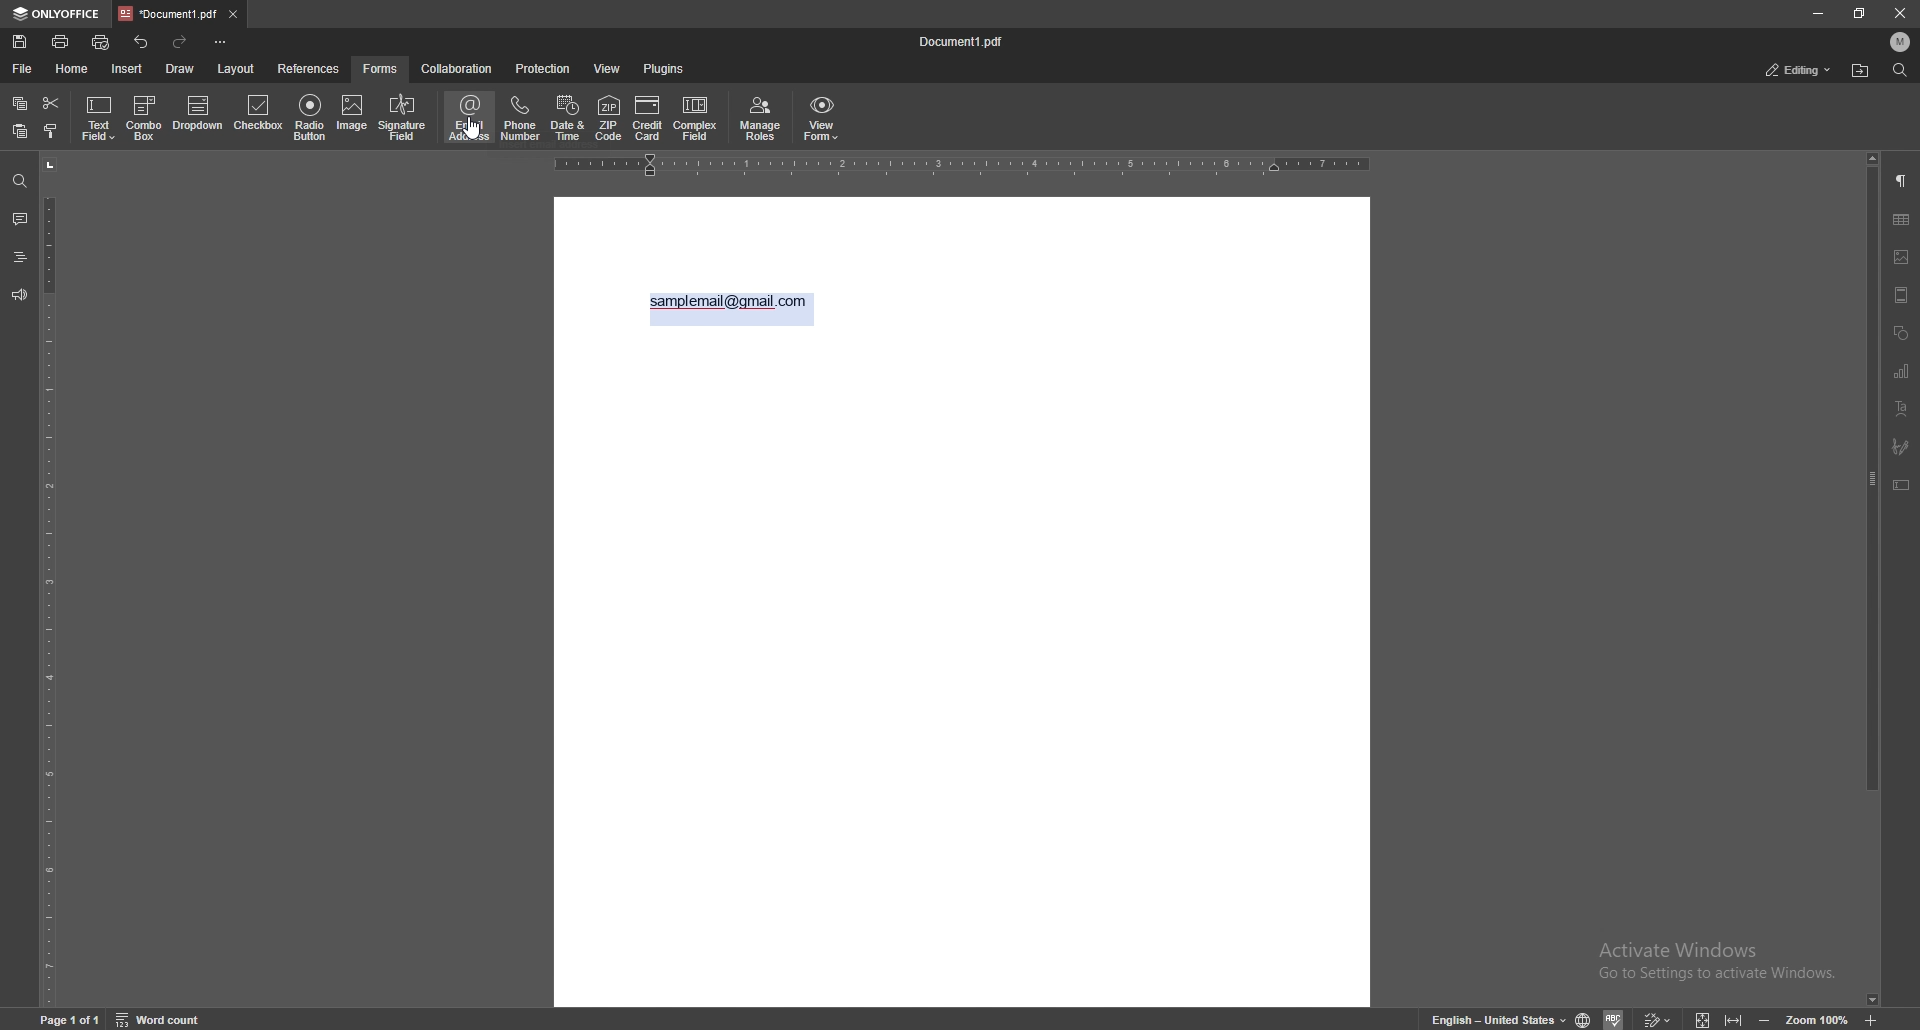  I want to click on zoom in, so click(1871, 1016).